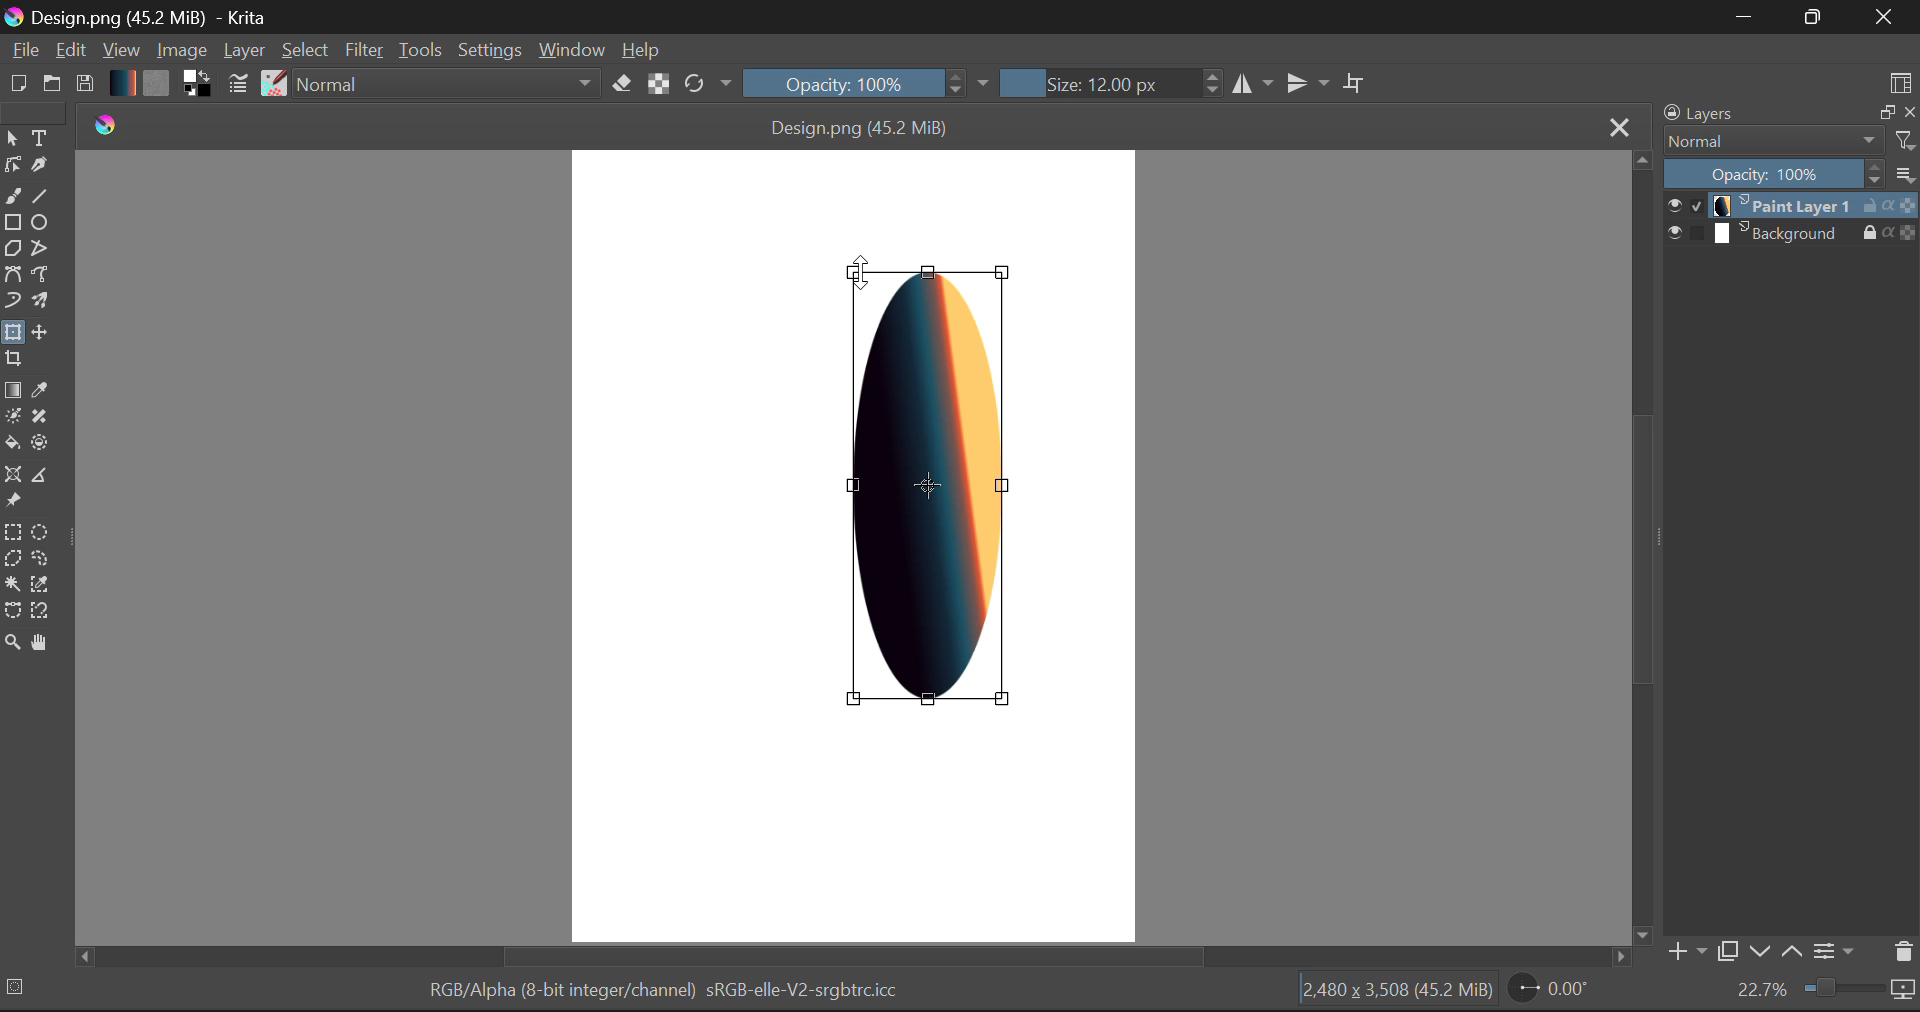 This screenshot has height=1012, width=1920. I want to click on Opacity, so click(1793, 173).